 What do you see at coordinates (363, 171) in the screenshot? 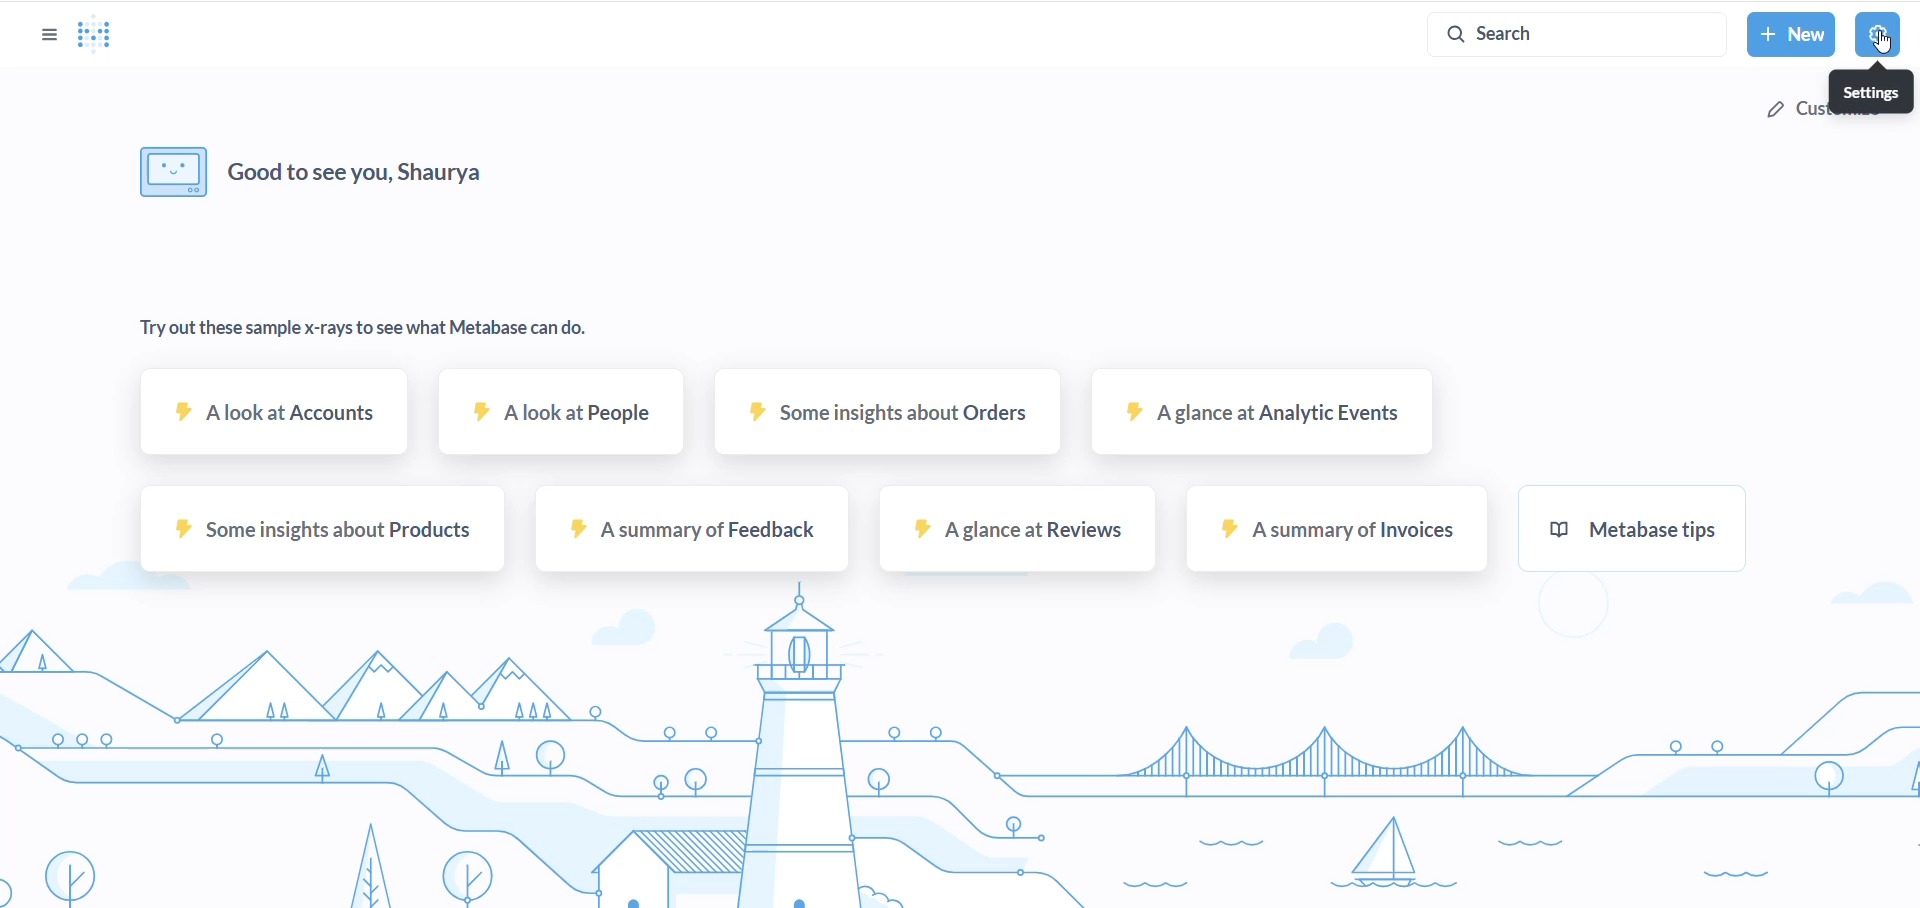
I see `Good to see you, Shaurya ` at bounding box center [363, 171].